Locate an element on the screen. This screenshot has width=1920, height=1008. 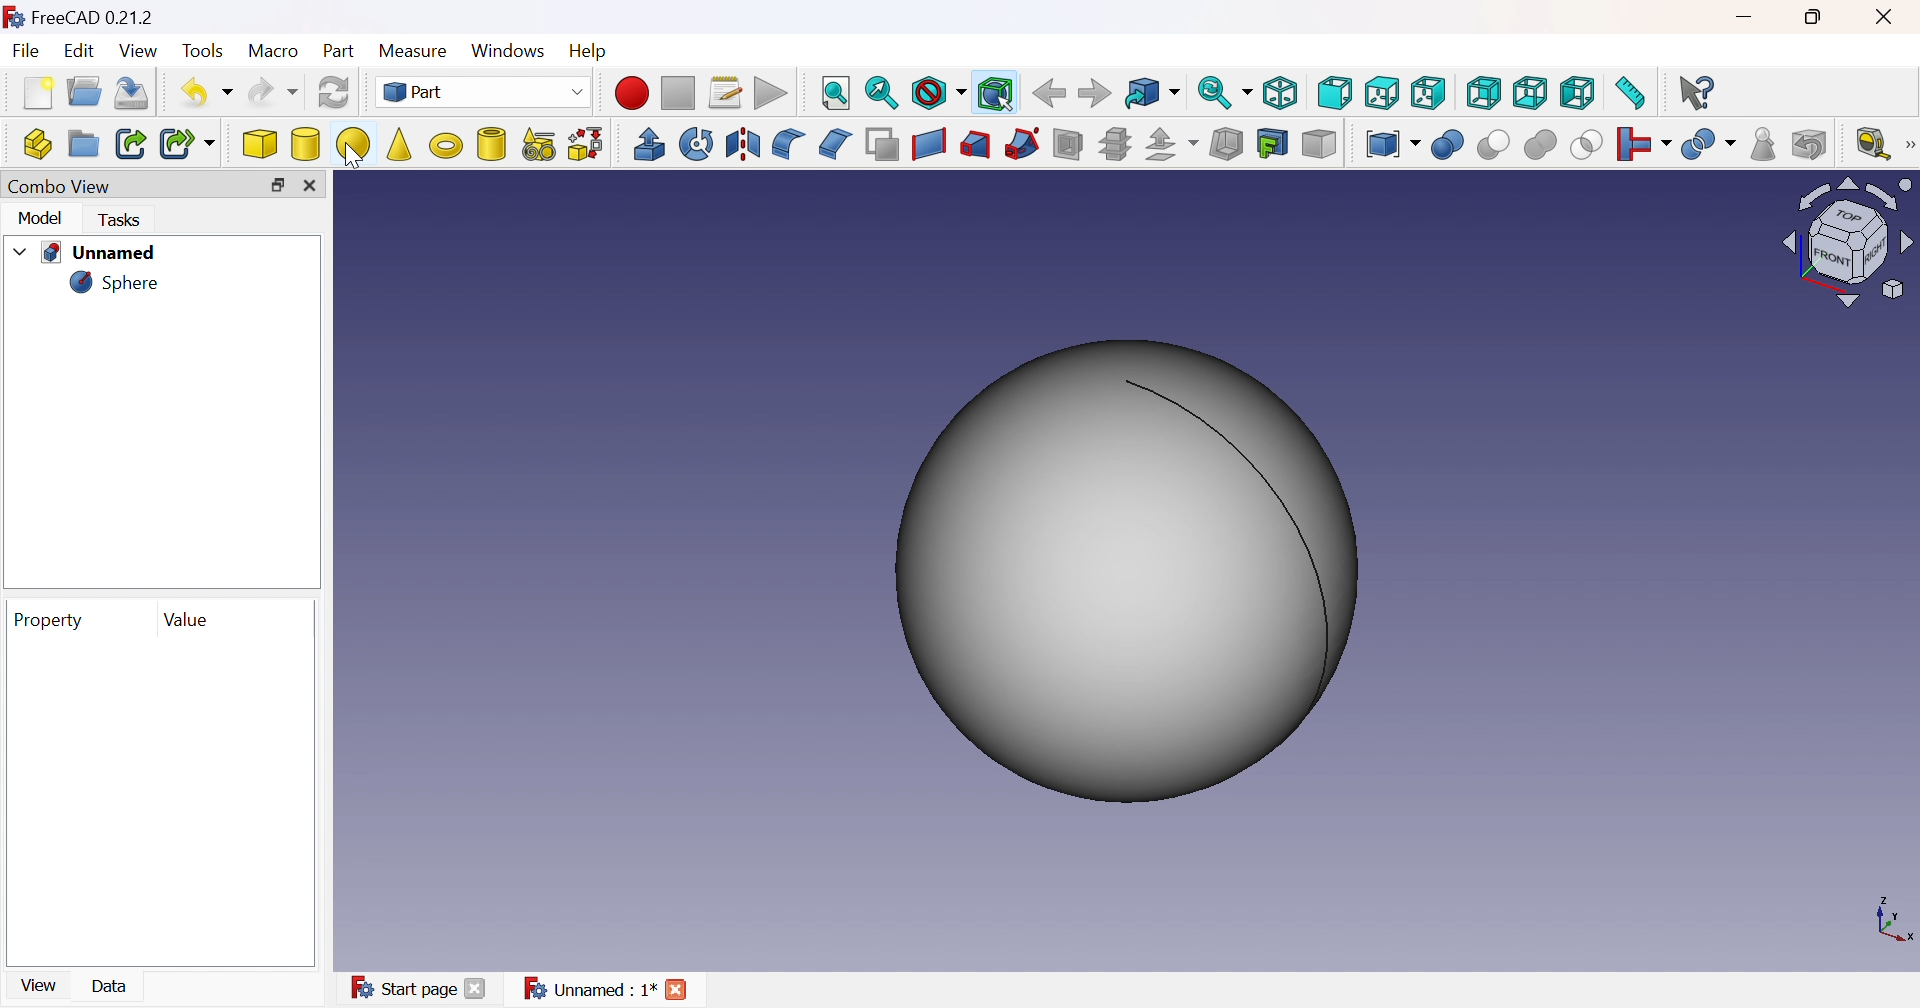
Mirroring is located at coordinates (747, 146).